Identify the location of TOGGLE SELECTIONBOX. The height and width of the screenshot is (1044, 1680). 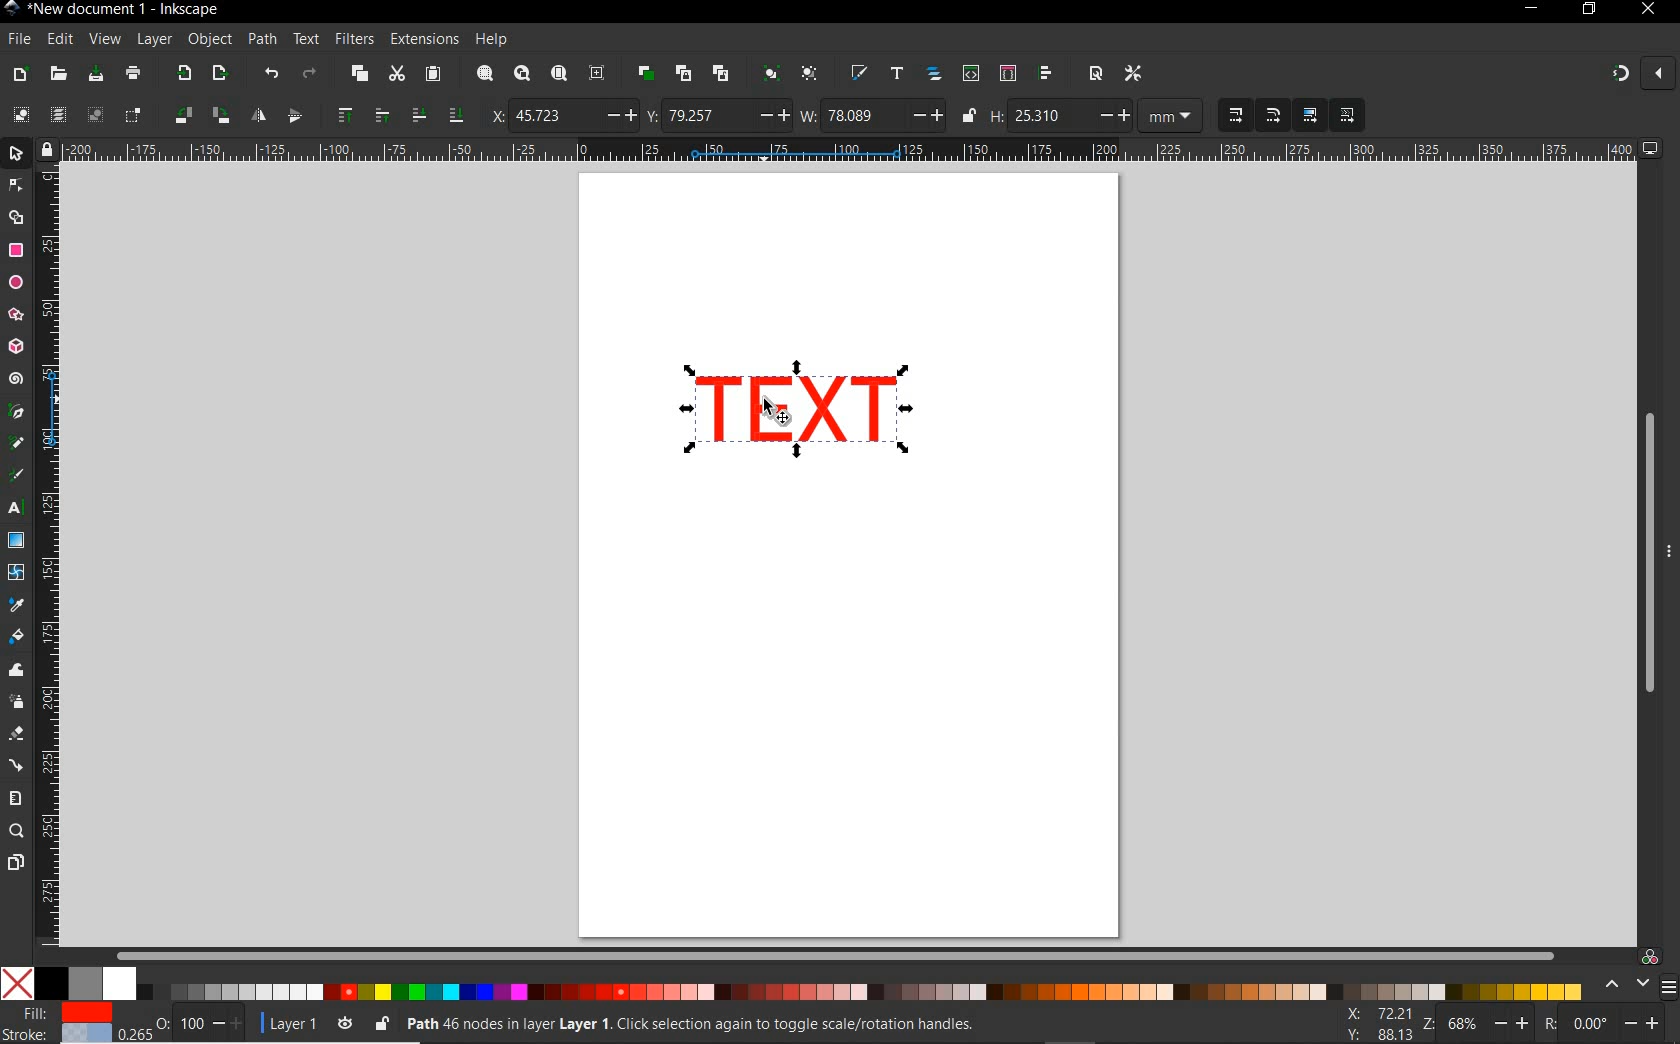
(133, 116).